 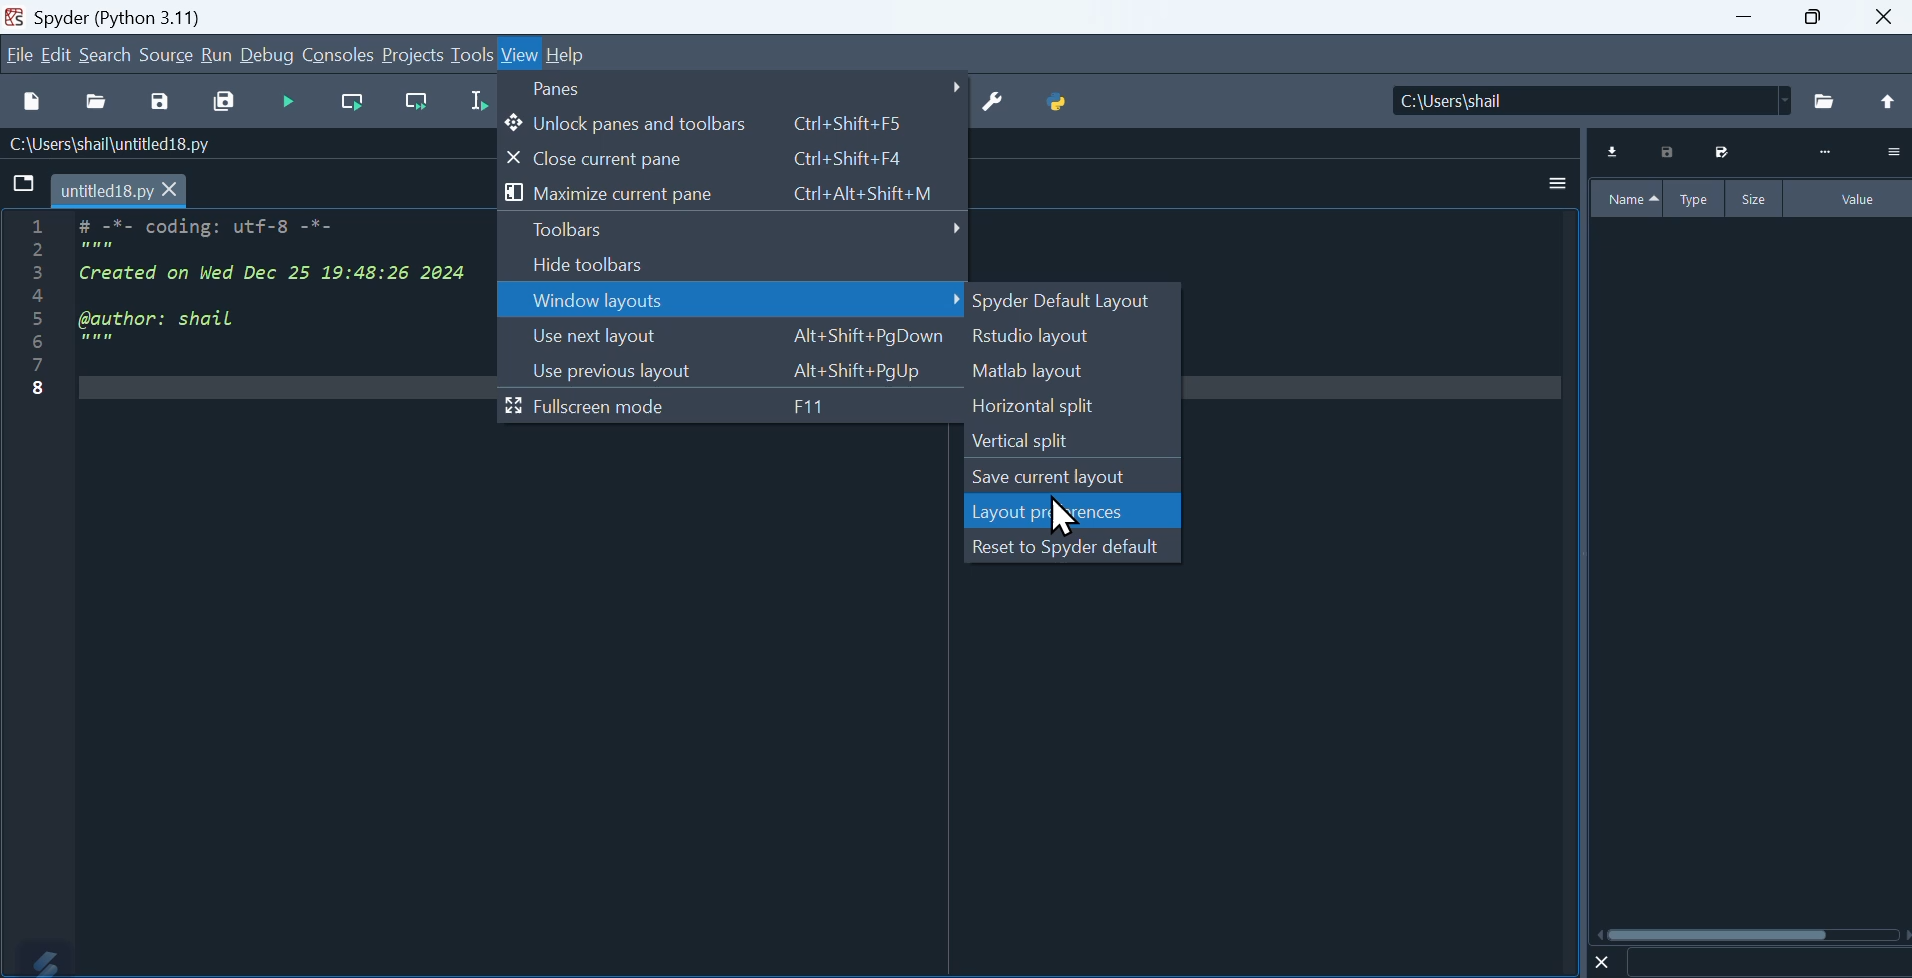 I want to click on Toolbars, so click(x=733, y=230).